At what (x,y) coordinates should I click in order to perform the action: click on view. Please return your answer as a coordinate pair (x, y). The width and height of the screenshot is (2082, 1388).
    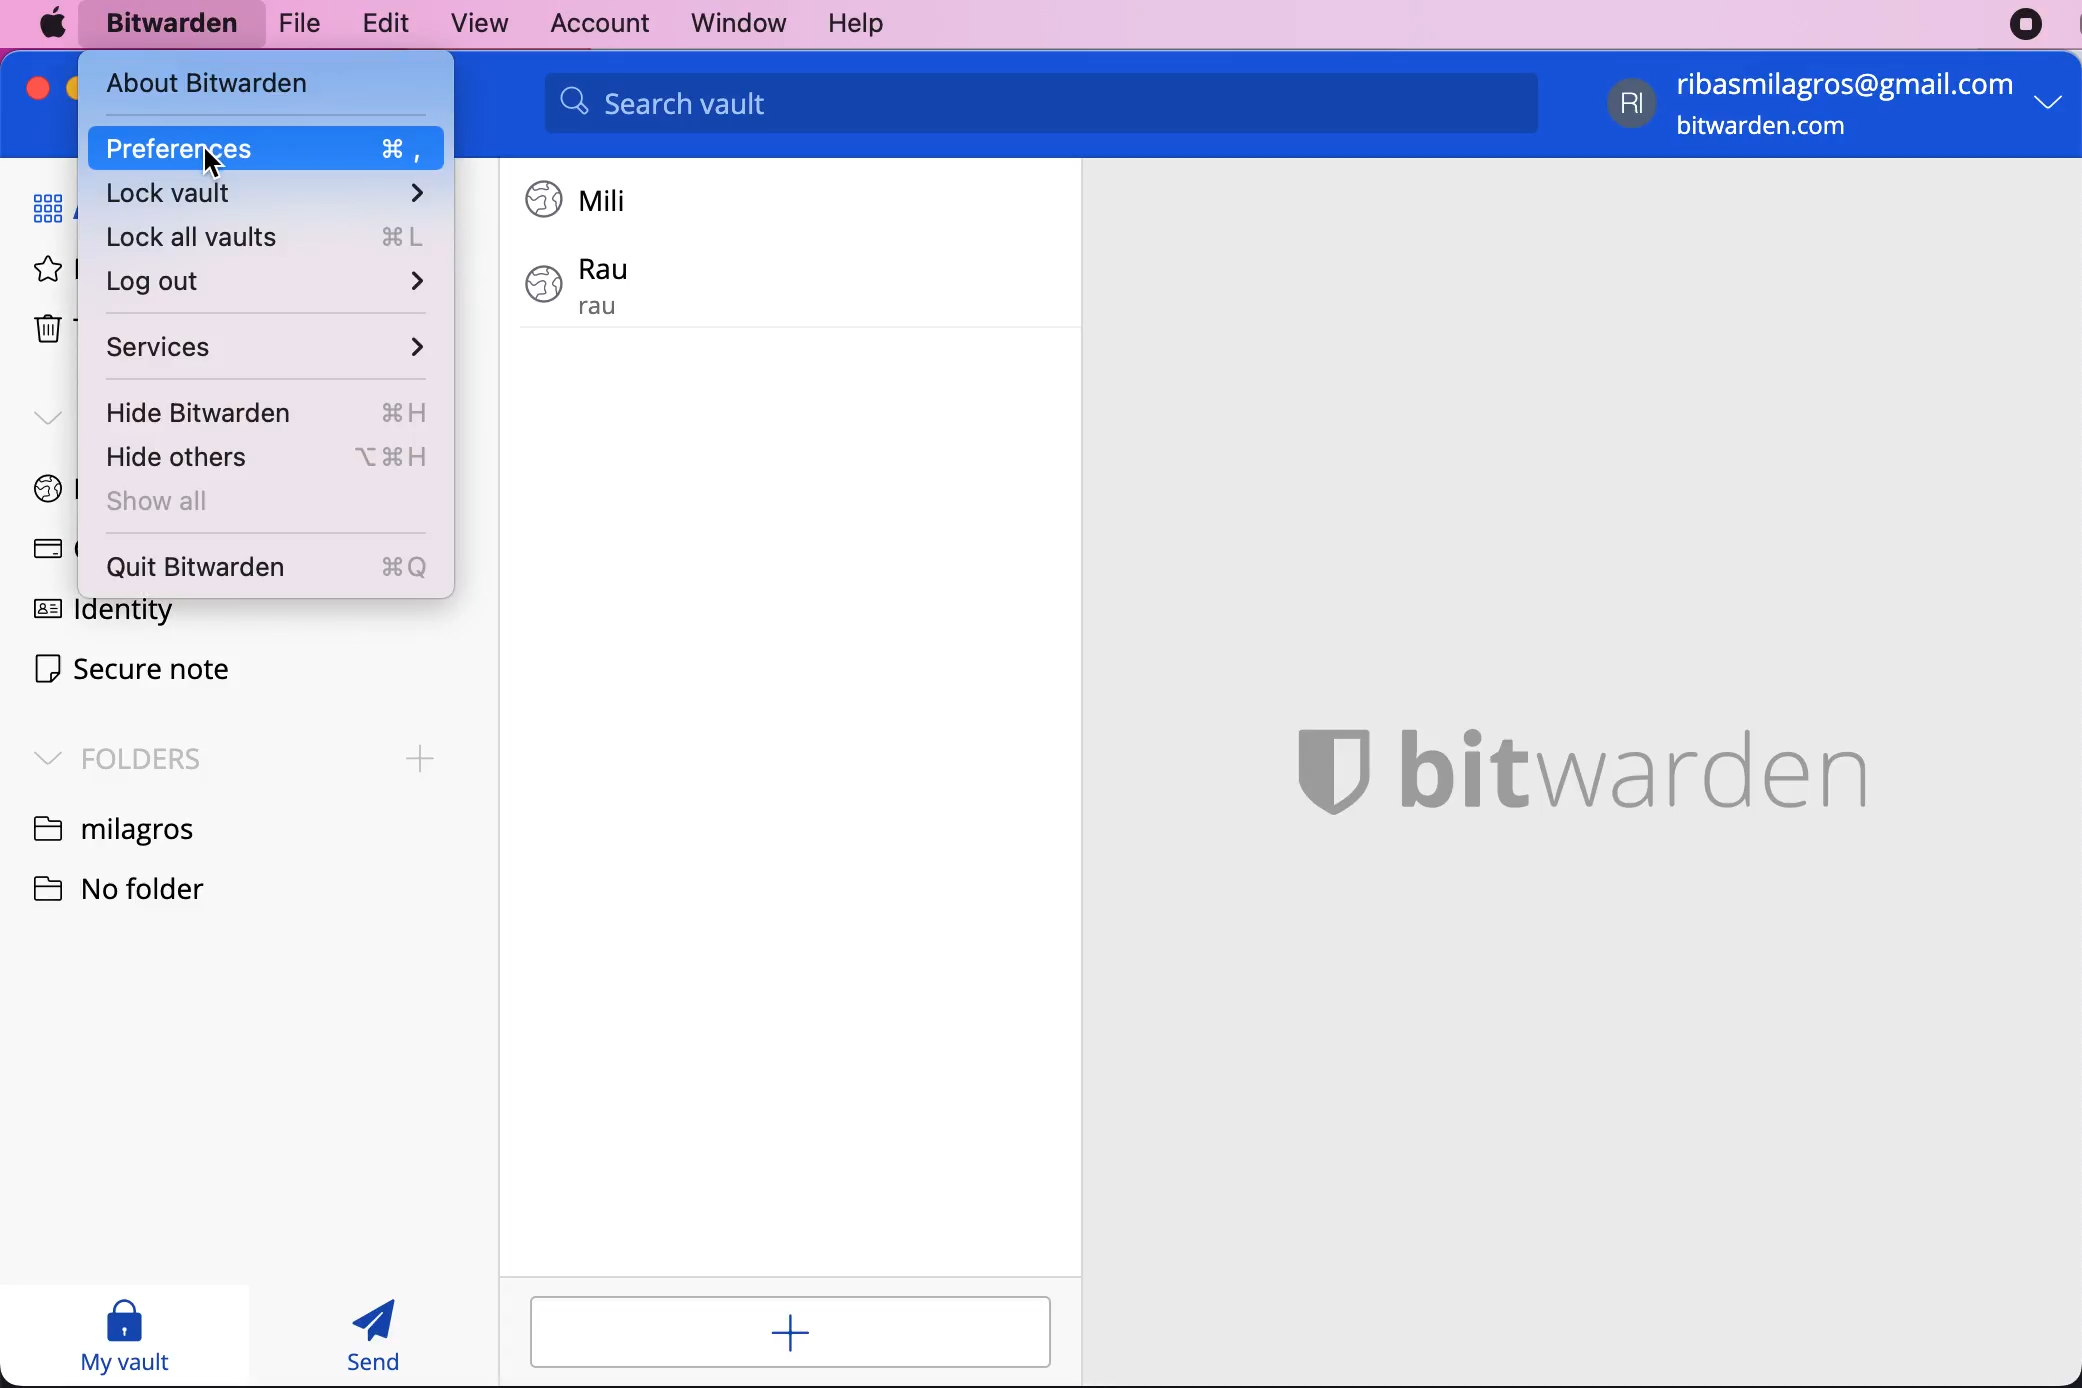
    Looking at the image, I should click on (470, 24).